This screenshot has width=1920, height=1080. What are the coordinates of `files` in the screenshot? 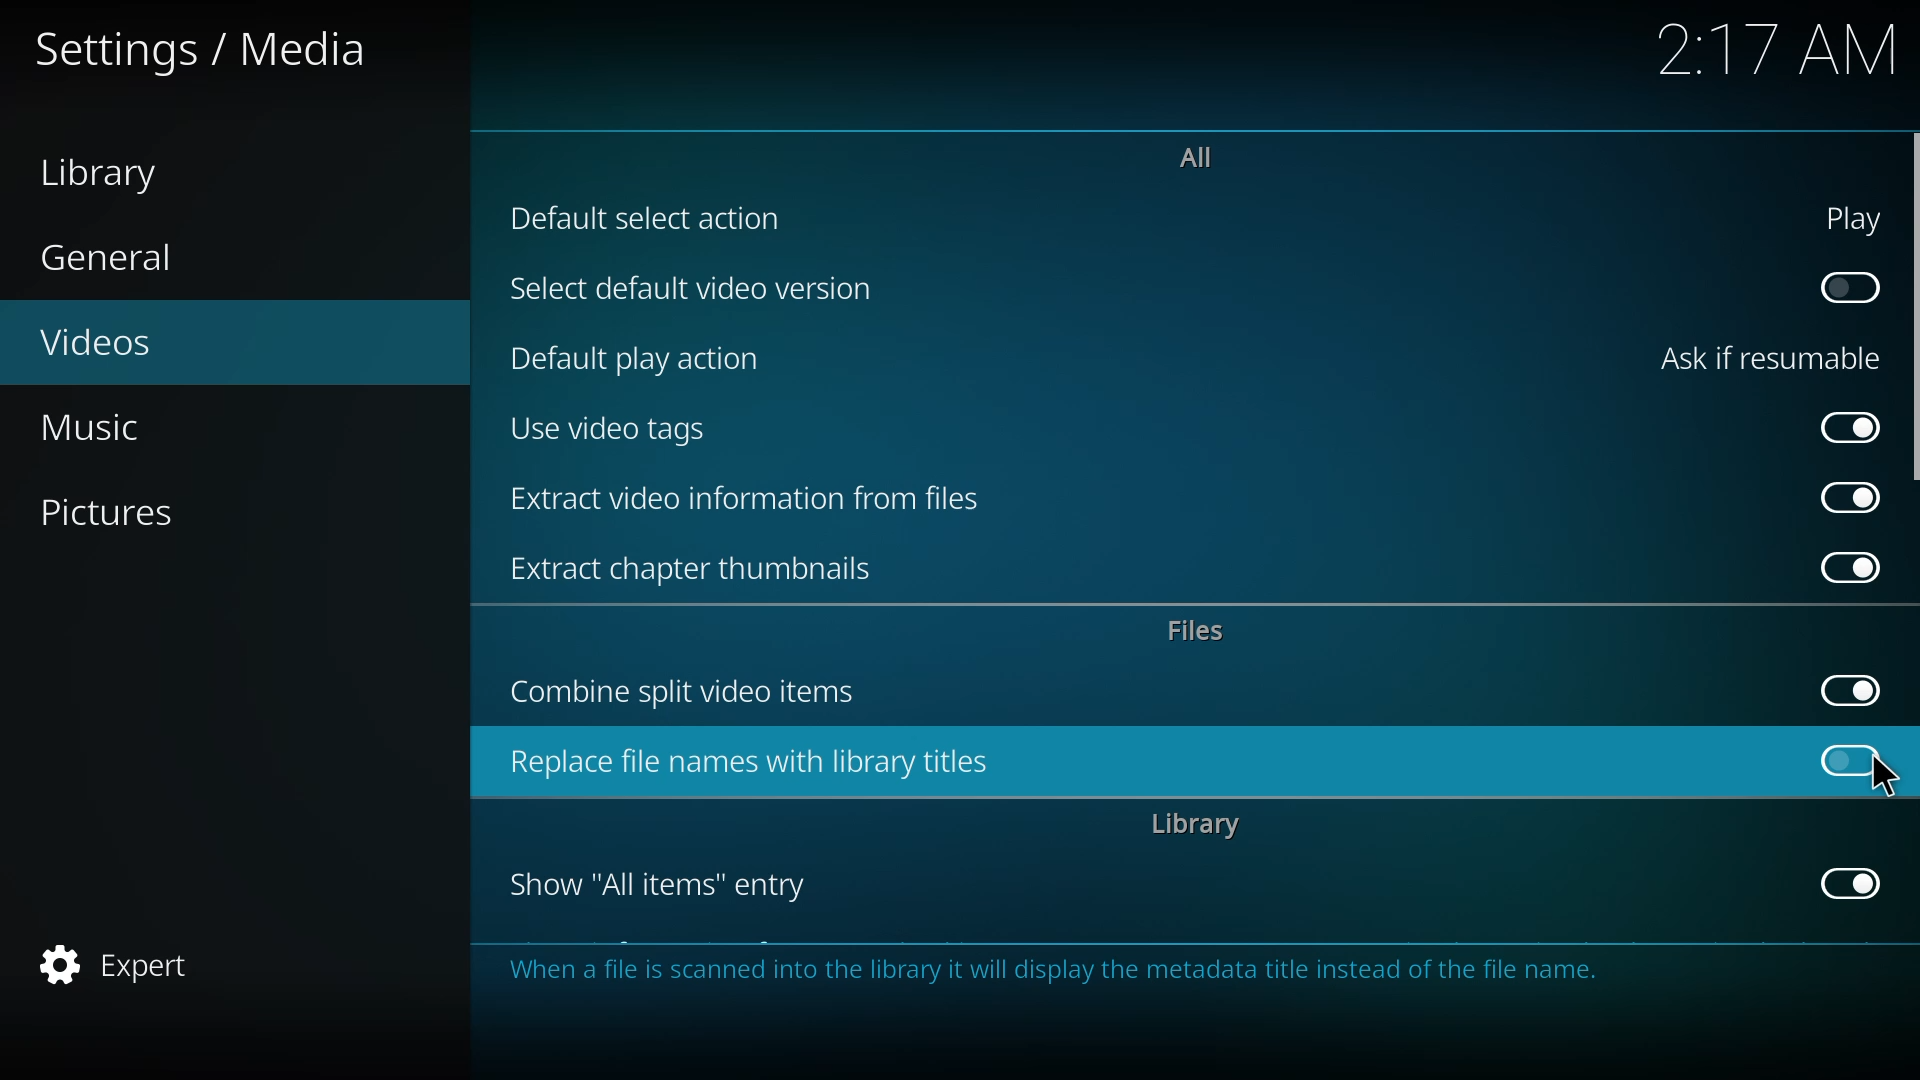 It's located at (1202, 631).